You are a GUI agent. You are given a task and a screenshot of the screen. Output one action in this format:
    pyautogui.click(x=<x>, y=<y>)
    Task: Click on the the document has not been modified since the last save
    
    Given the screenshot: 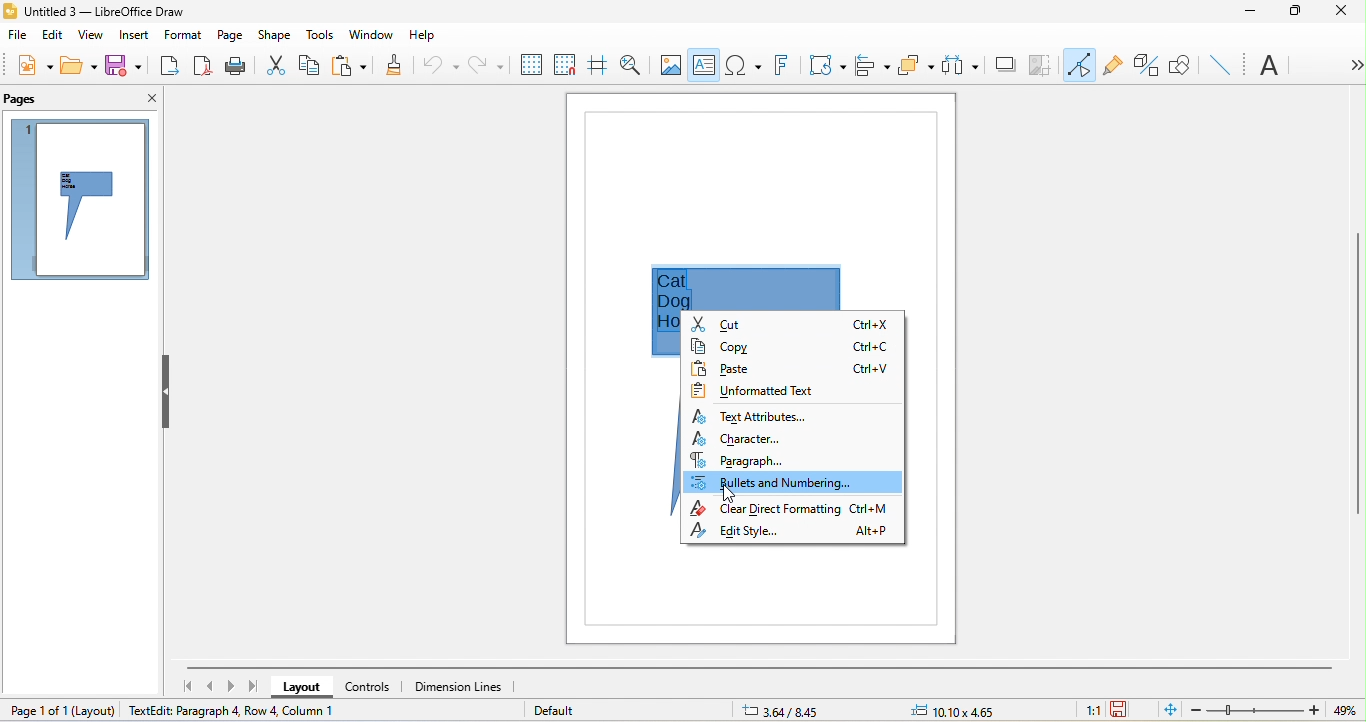 What is the action you would take?
    pyautogui.click(x=1129, y=710)
    